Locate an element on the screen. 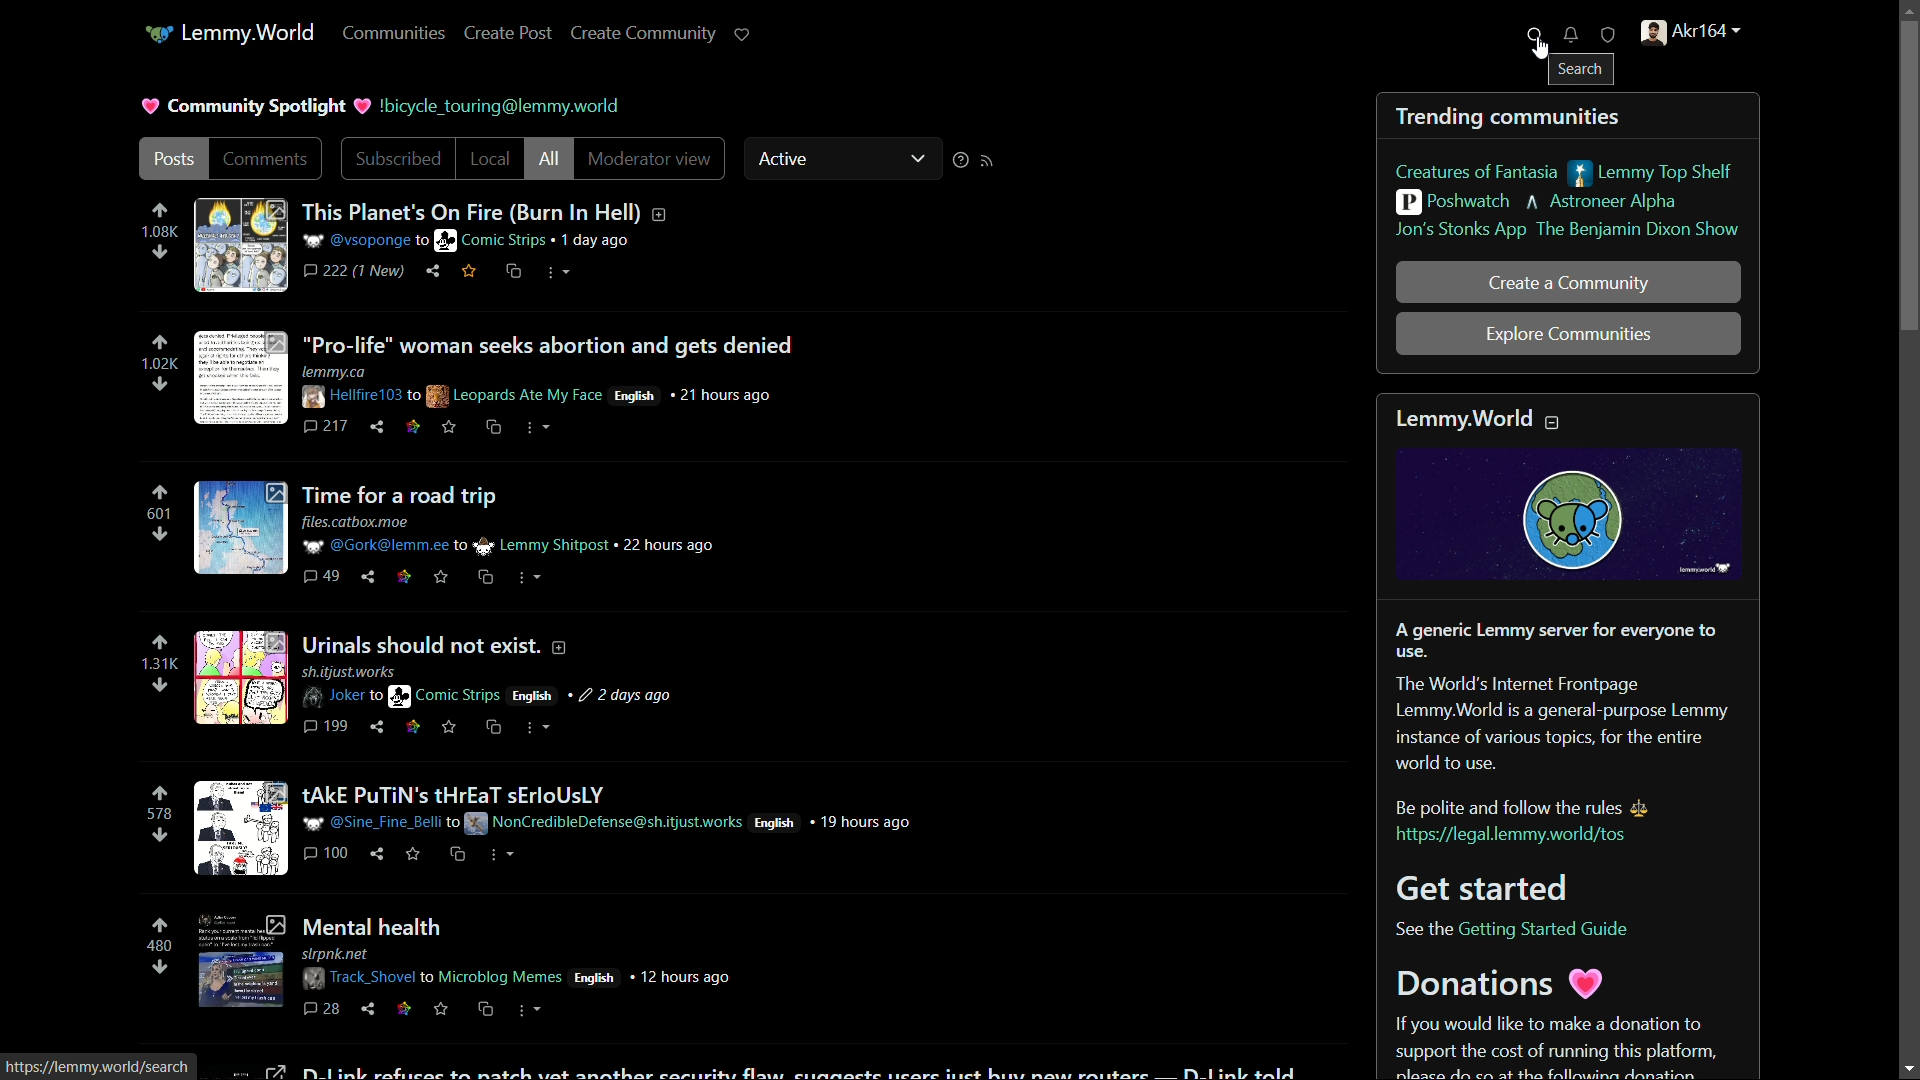  community spotlight is located at coordinates (257, 107).